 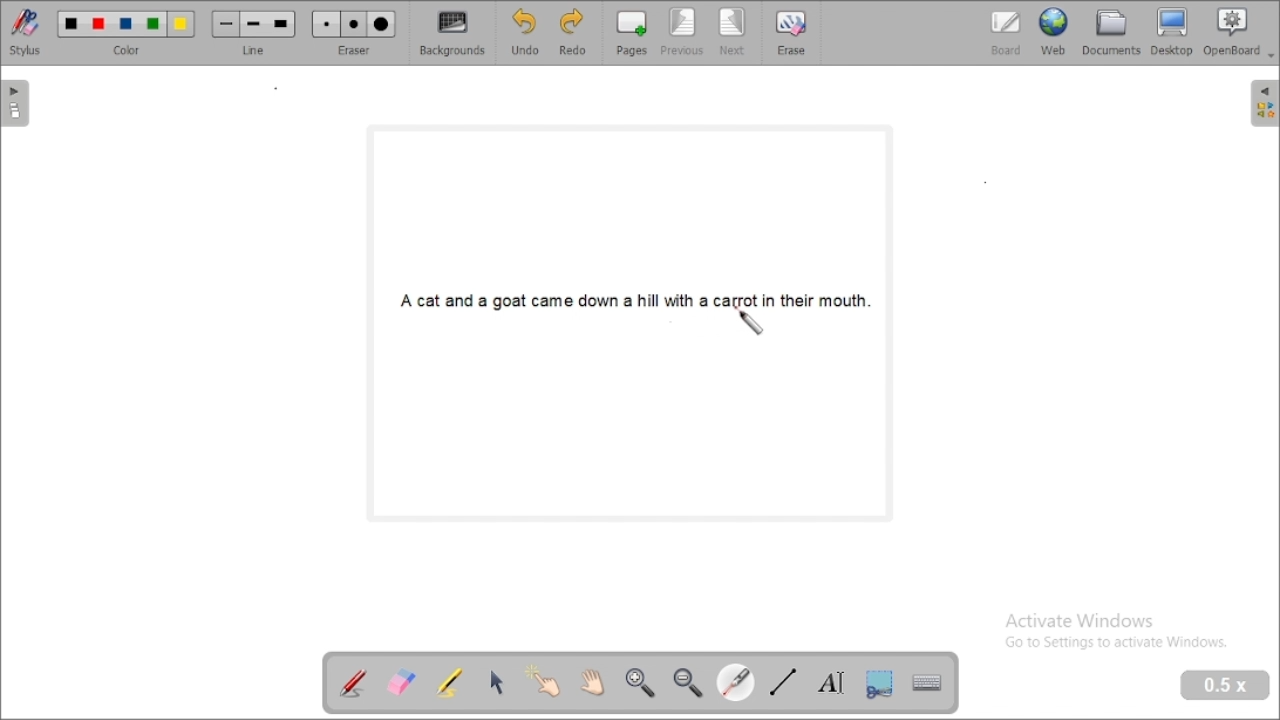 I want to click on annotate document, so click(x=354, y=682).